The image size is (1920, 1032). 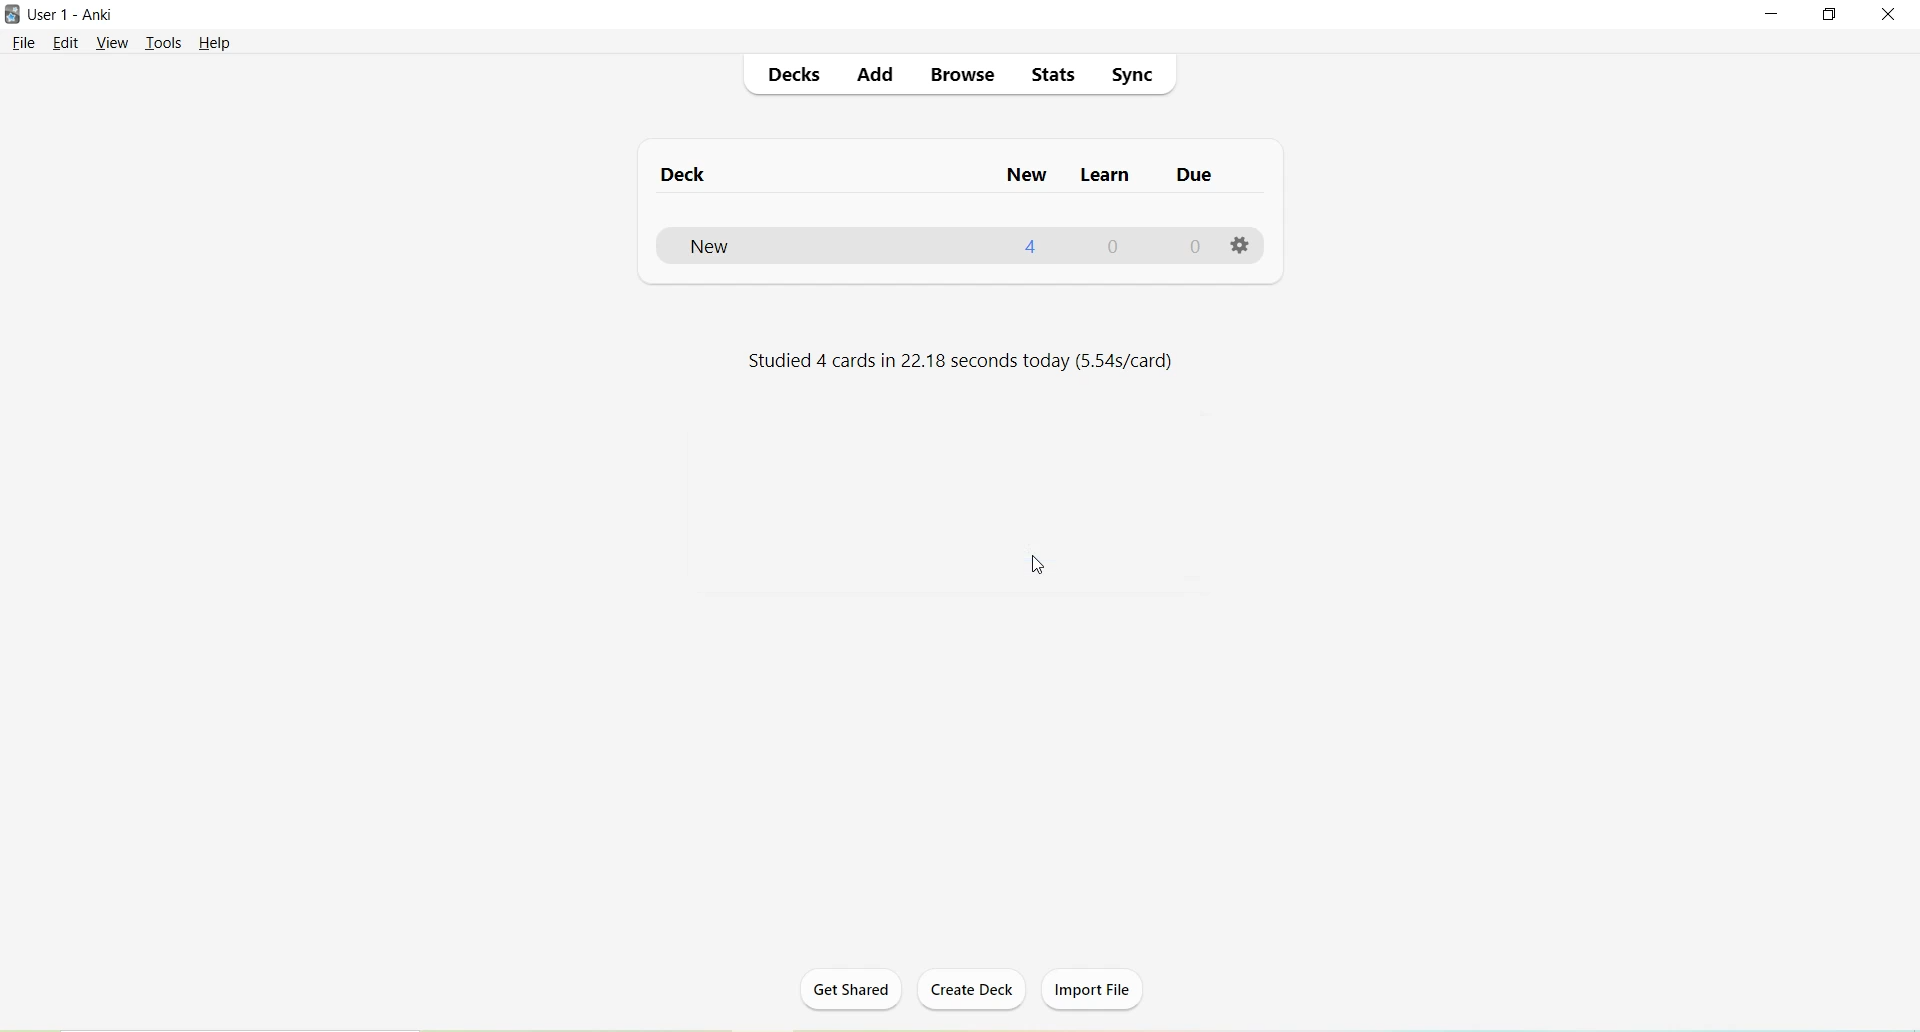 What do you see at coordinates (720, 247) in the screenshot?
I see `New` at bounding box center [720, 247].